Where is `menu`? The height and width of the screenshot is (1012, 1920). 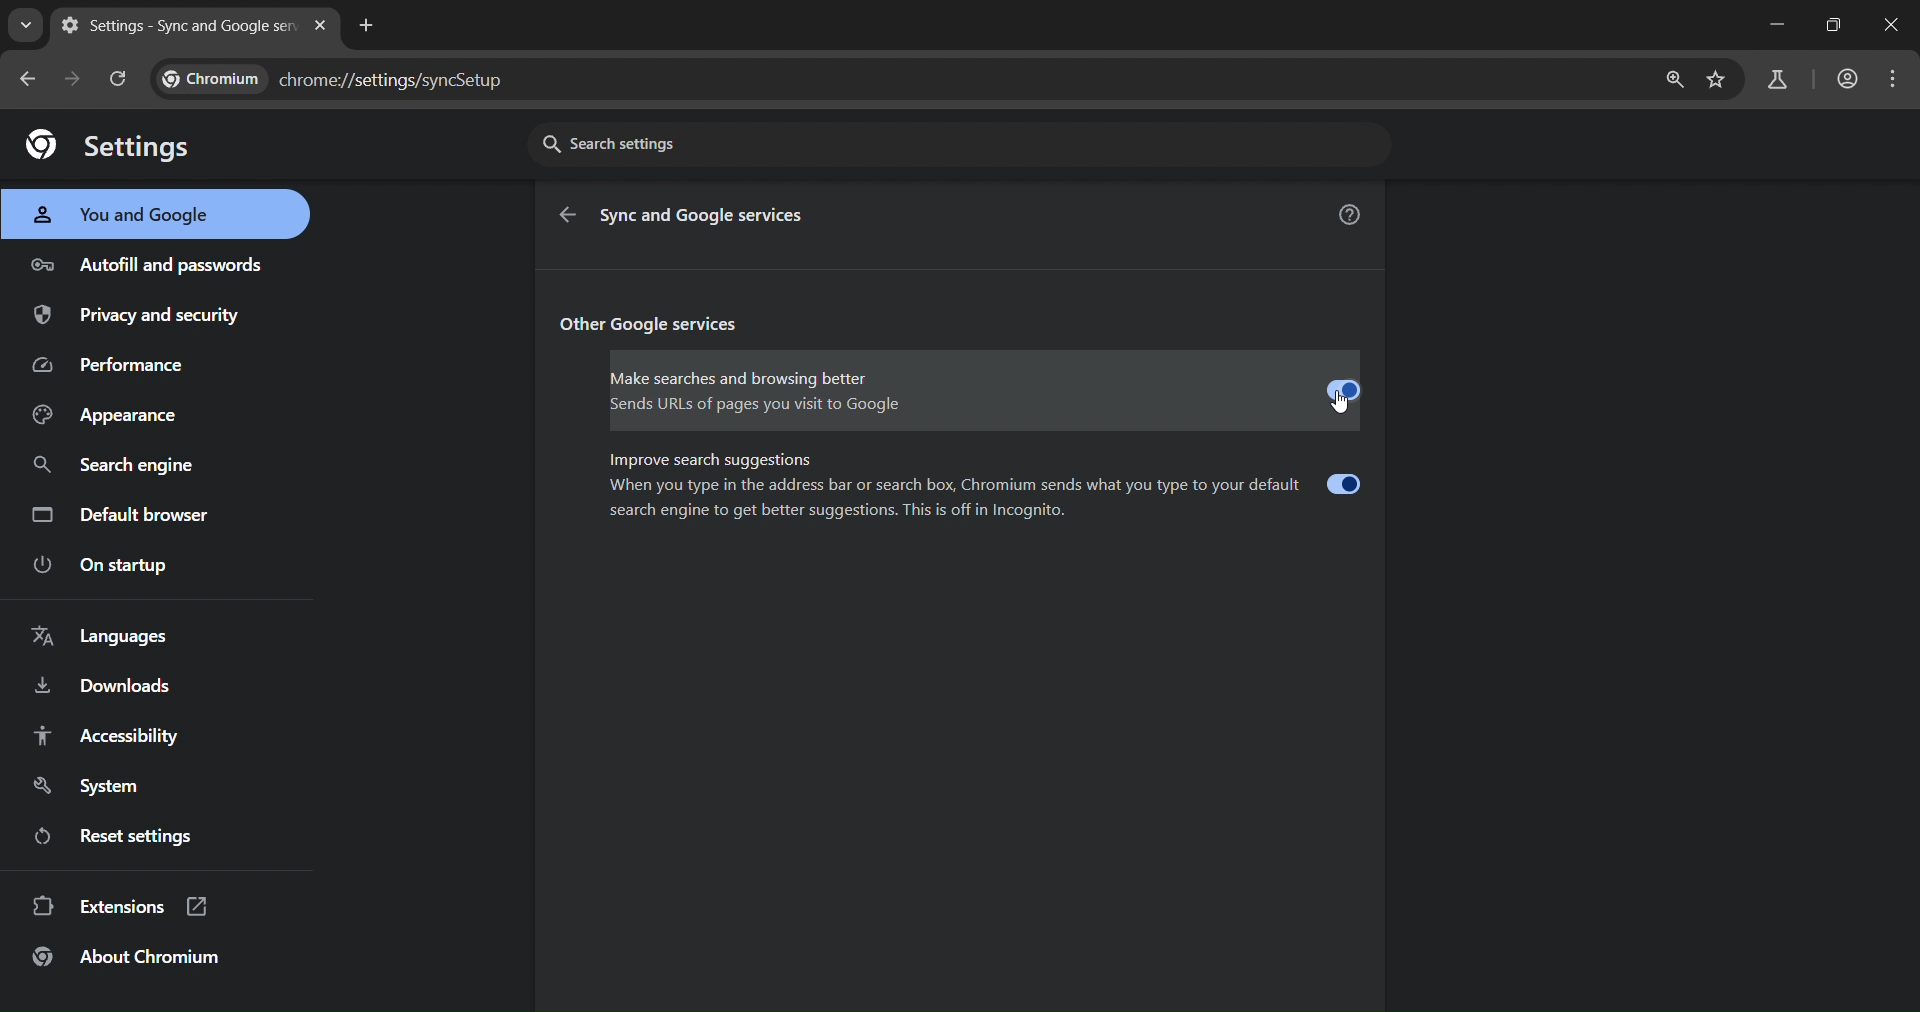
menu is located at coordinates (1895, 76).